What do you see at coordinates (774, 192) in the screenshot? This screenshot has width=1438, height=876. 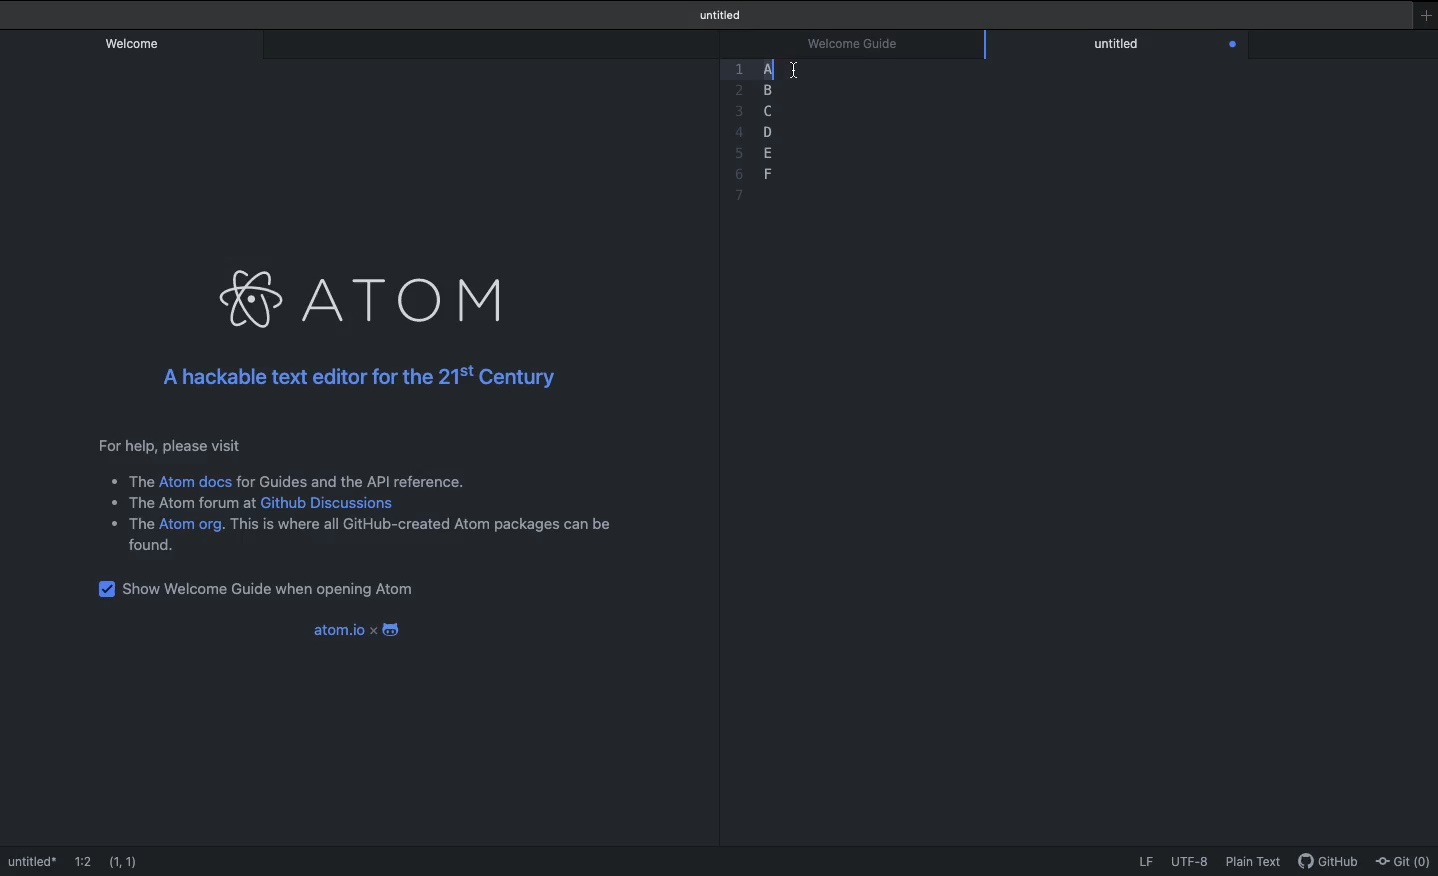 I see `blank` at bounding box center [774, 192].